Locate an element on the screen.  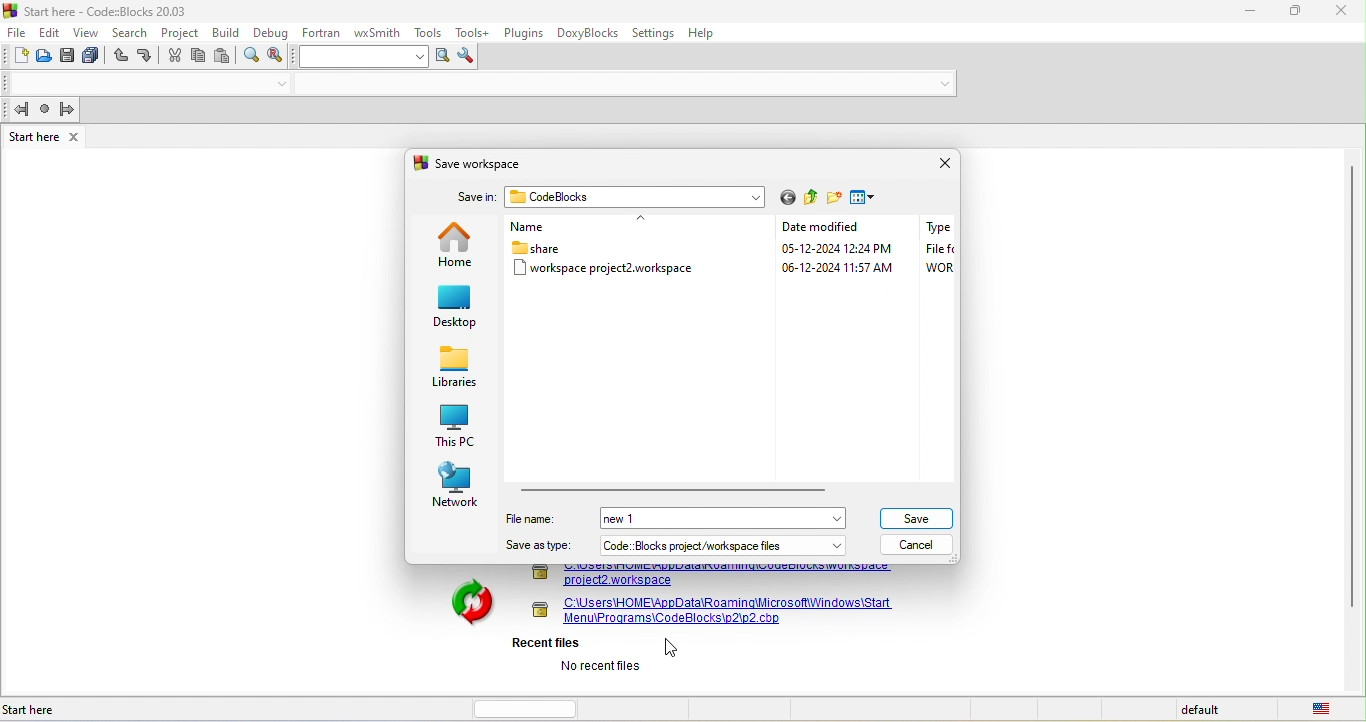
debug is located at coordinates (270, 31).